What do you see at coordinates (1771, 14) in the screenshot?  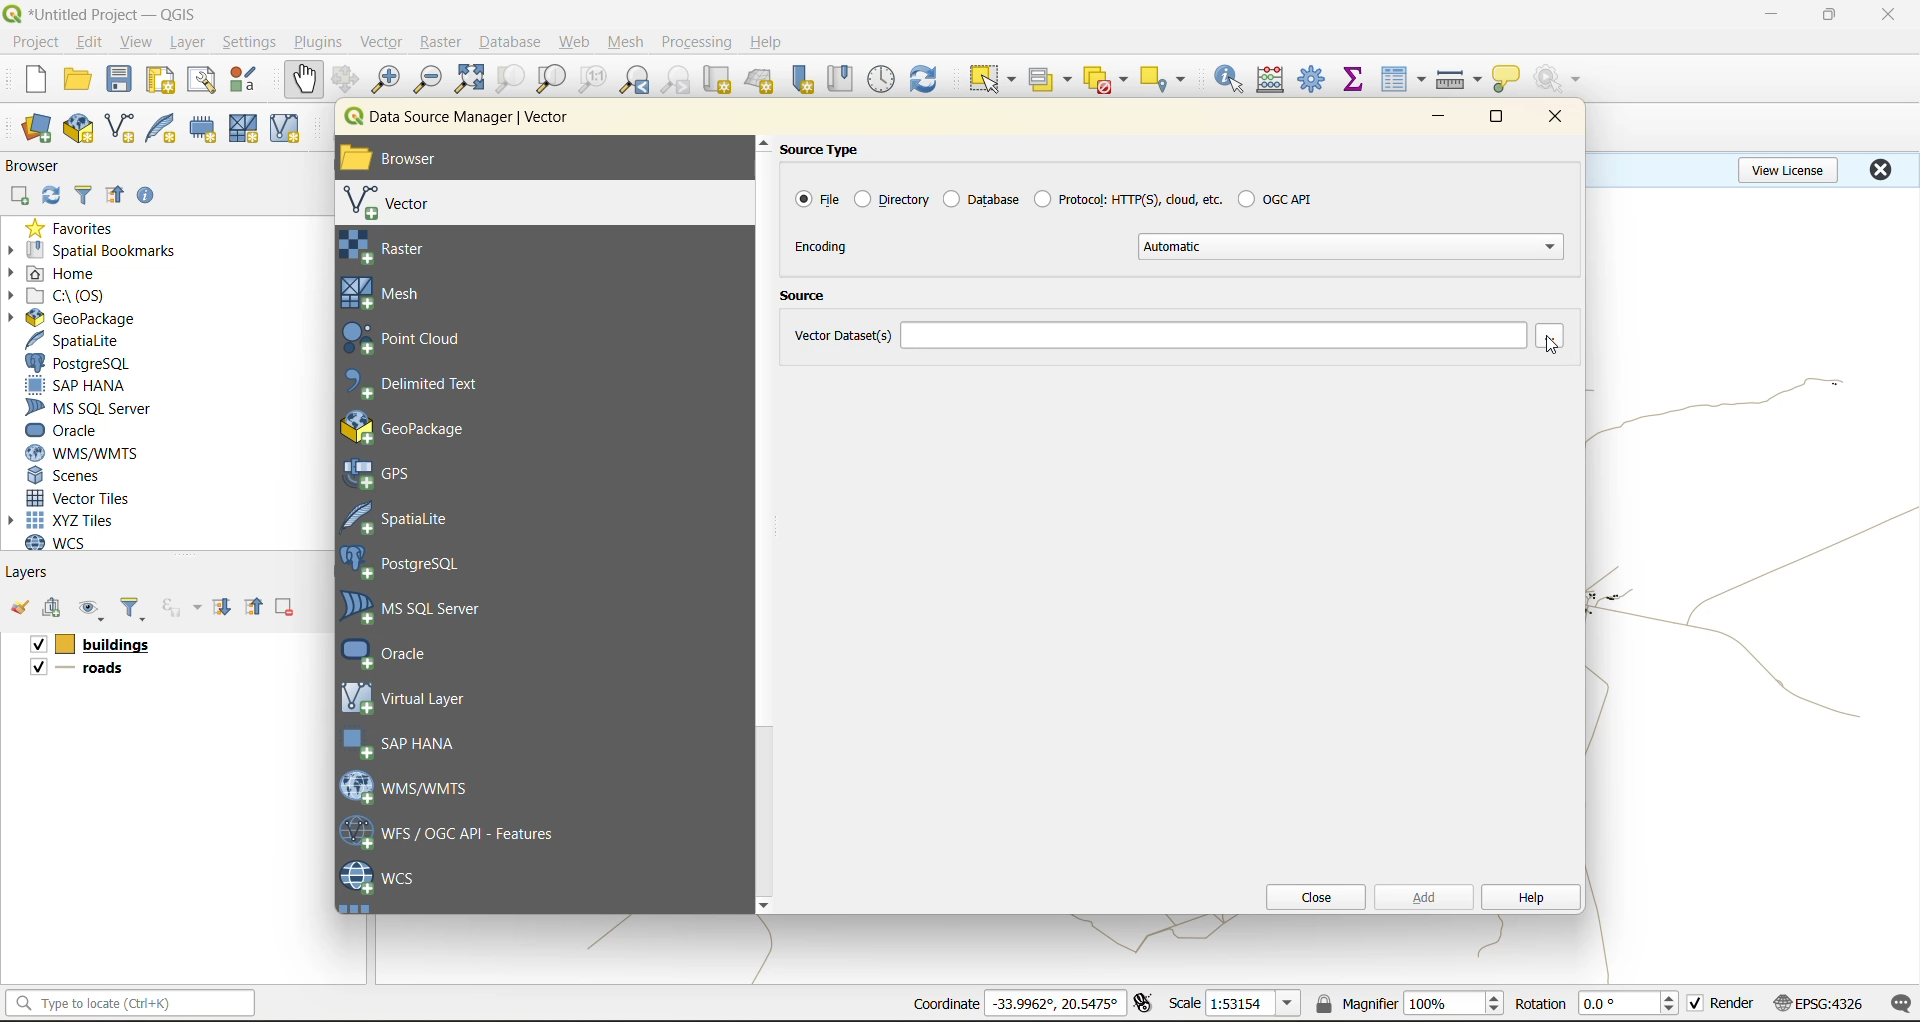 I see `minimize` at bounding box center [1771, 14].